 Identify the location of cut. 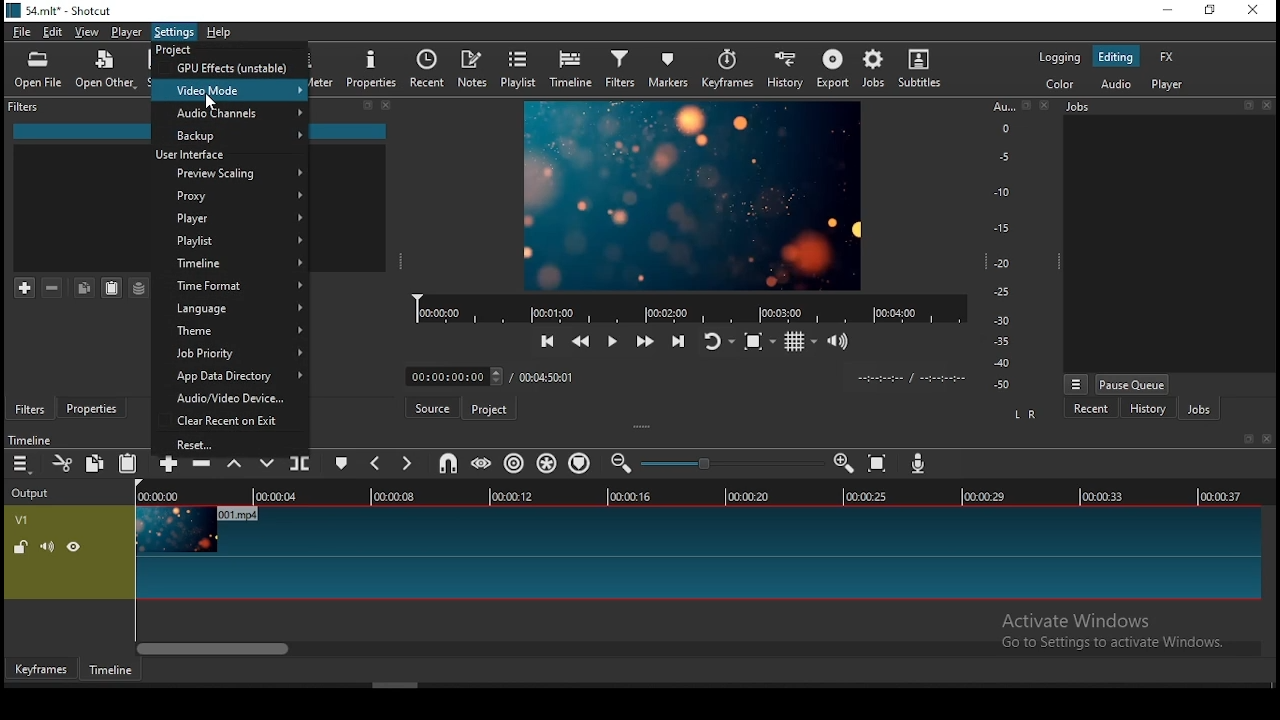
(63, 463).